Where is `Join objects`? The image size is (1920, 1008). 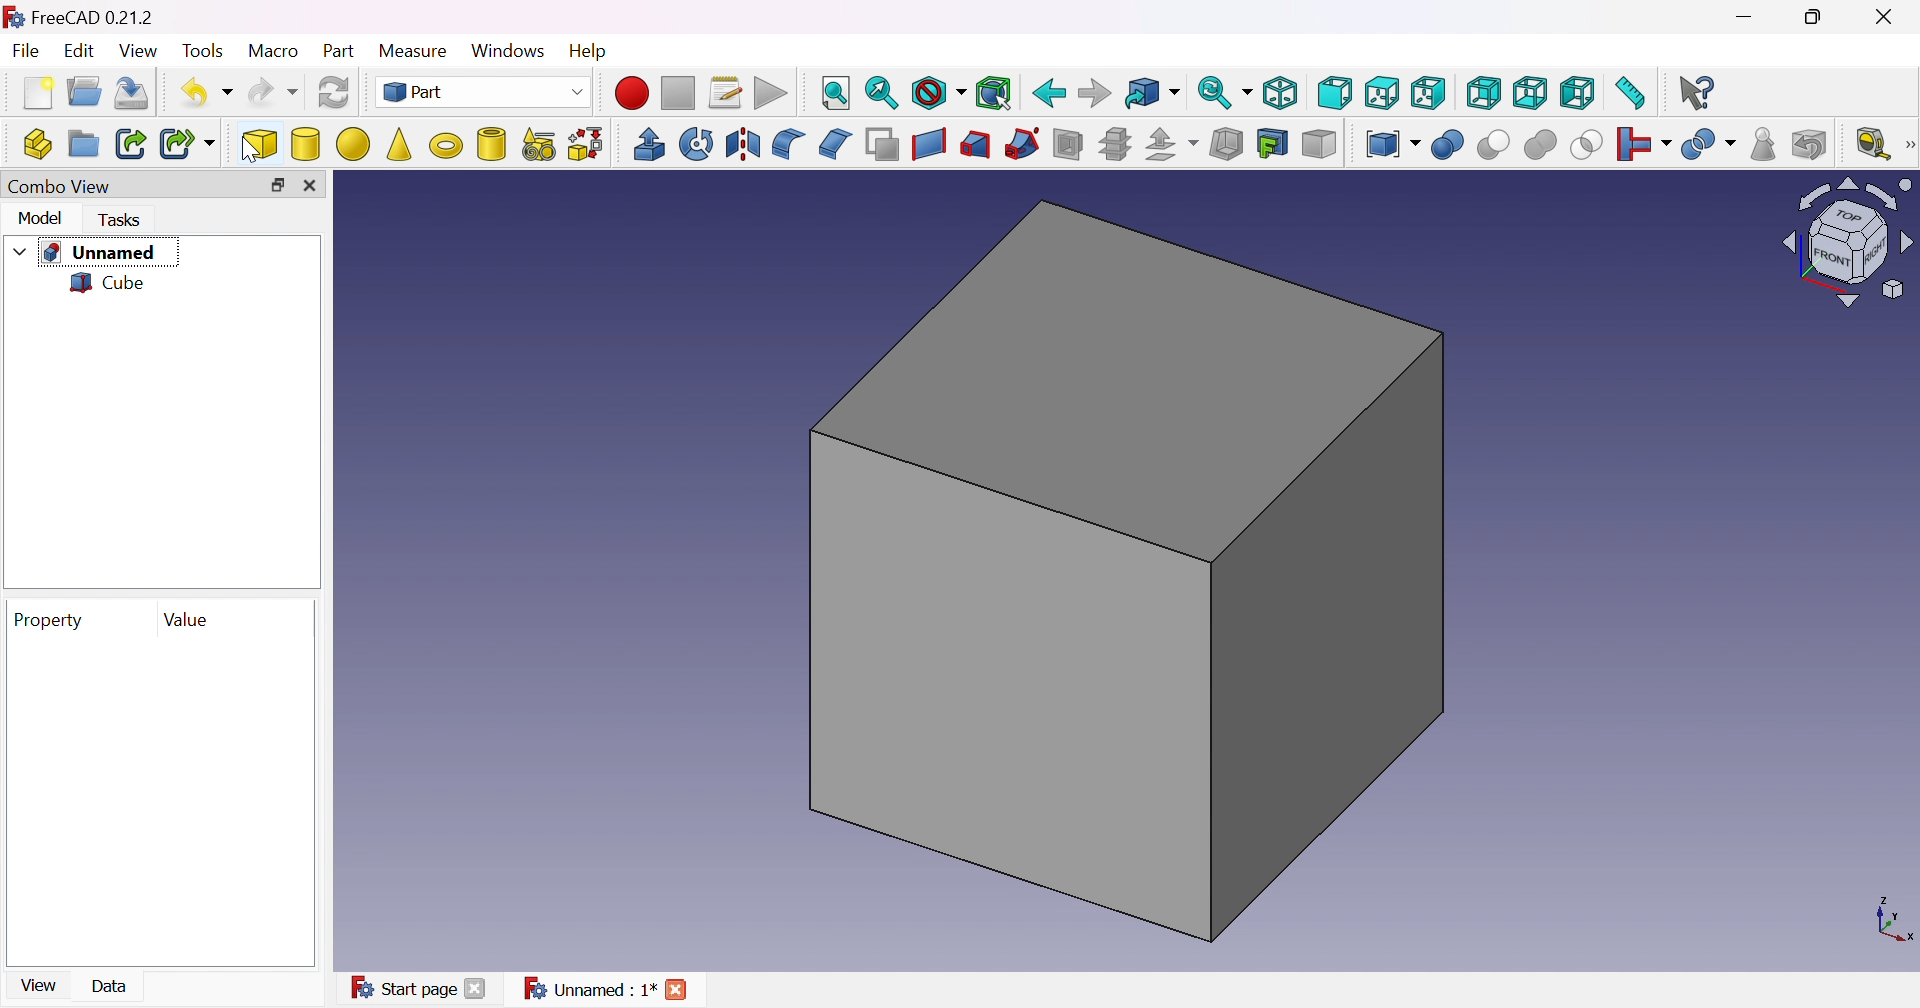
Join objects is located at coordinates (1642, 145).